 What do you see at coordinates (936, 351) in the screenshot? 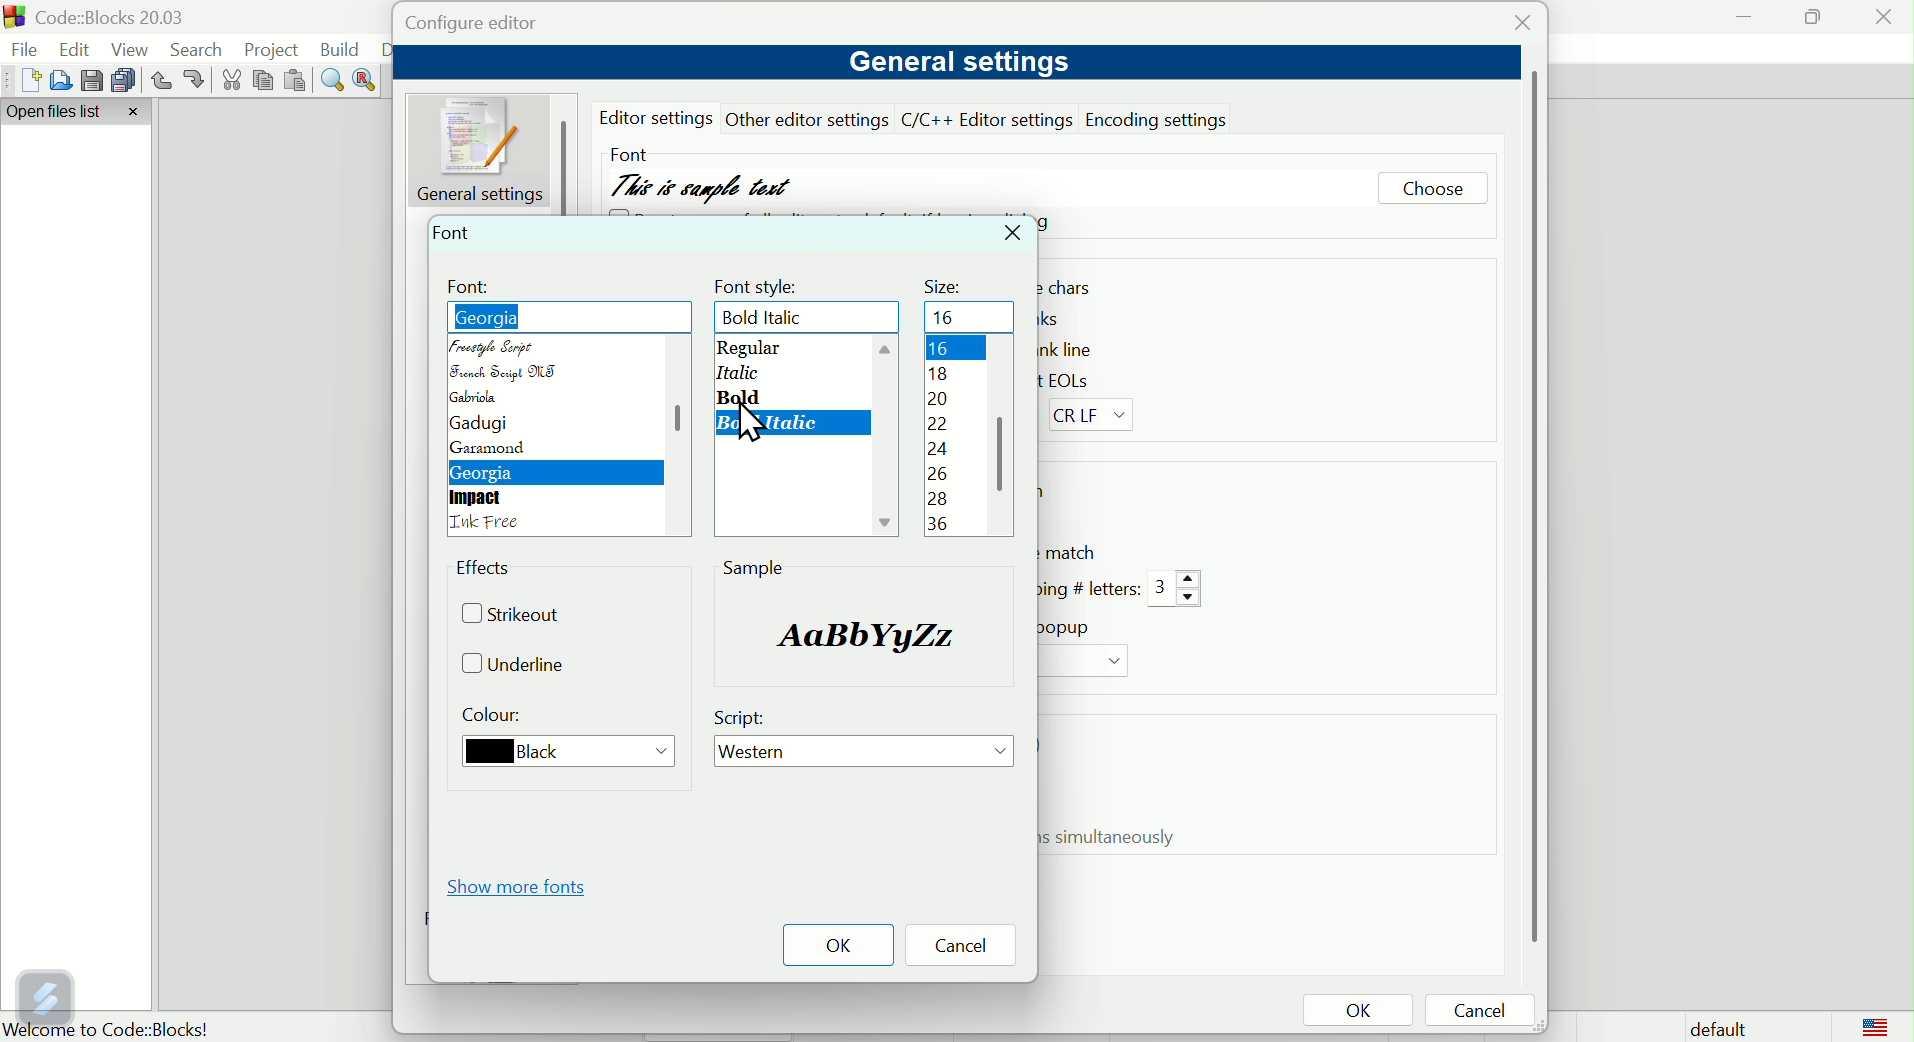
I see `16` at bounding box center [936, 351].